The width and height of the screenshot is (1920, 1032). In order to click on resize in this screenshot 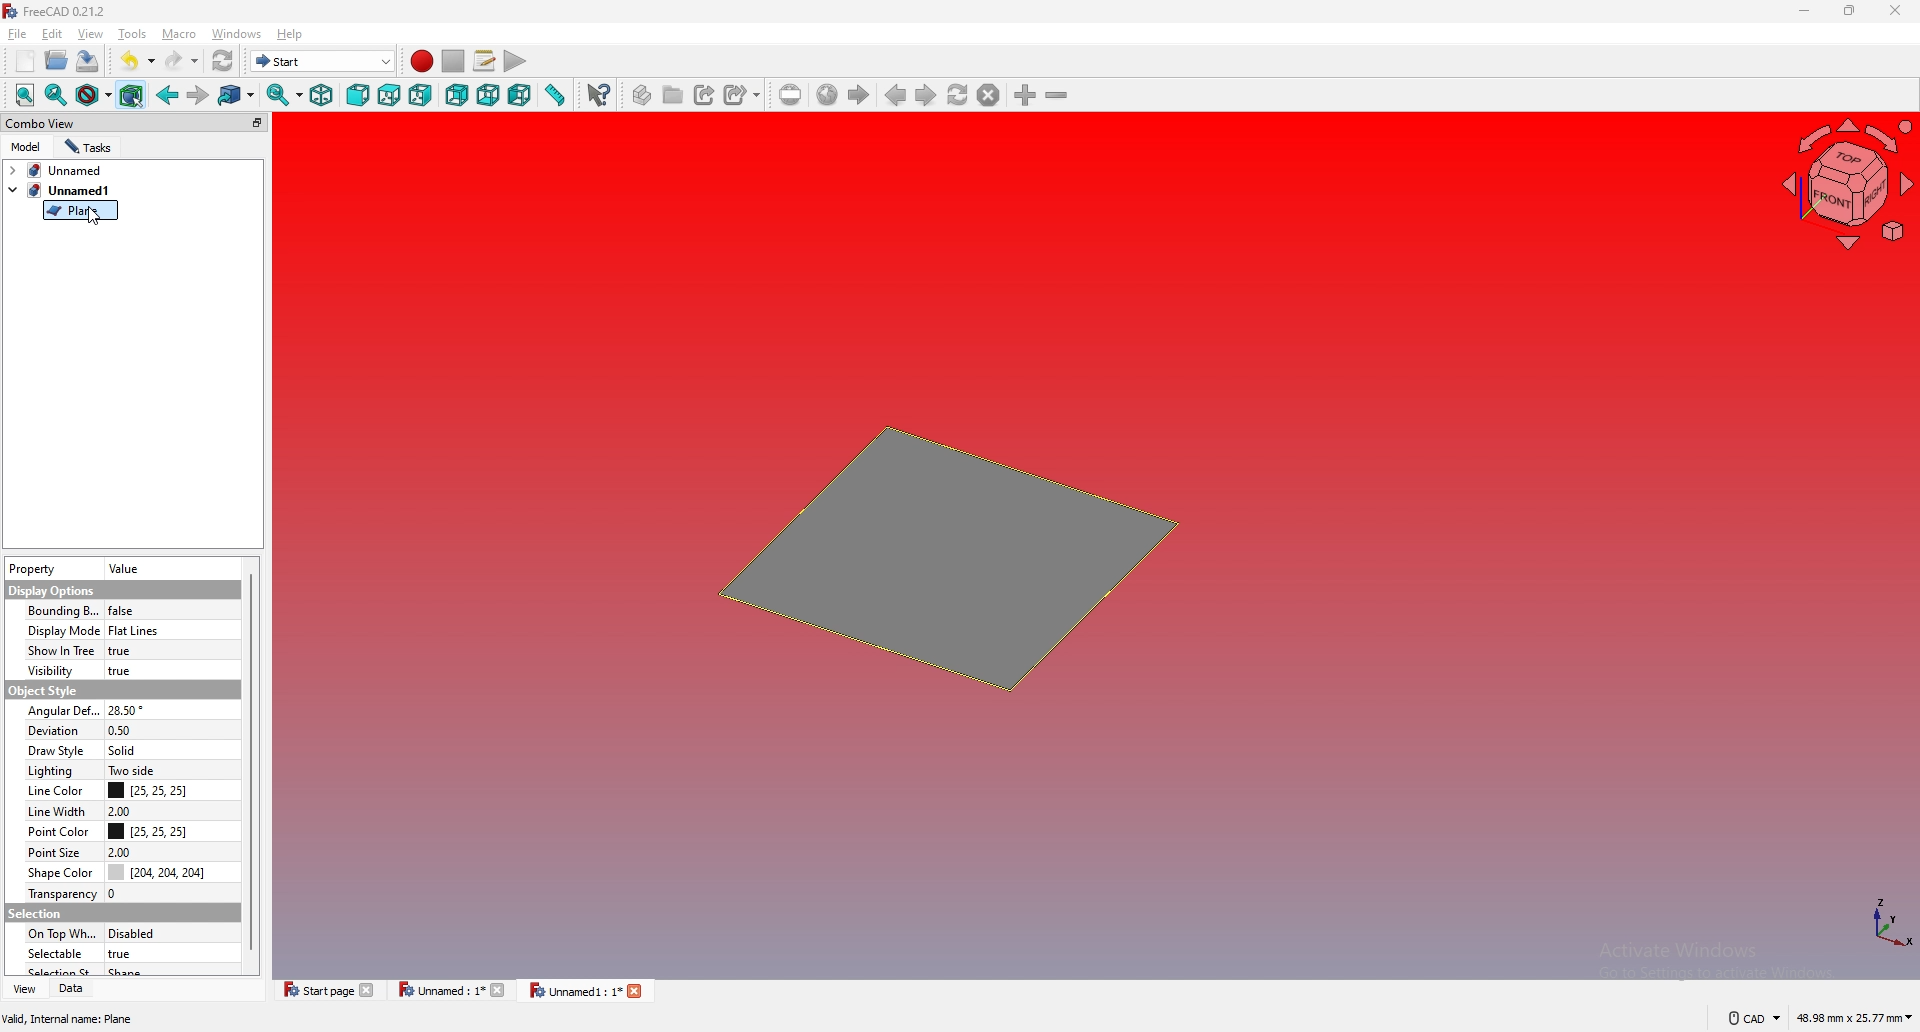, I will do `click(1851, 11)`.